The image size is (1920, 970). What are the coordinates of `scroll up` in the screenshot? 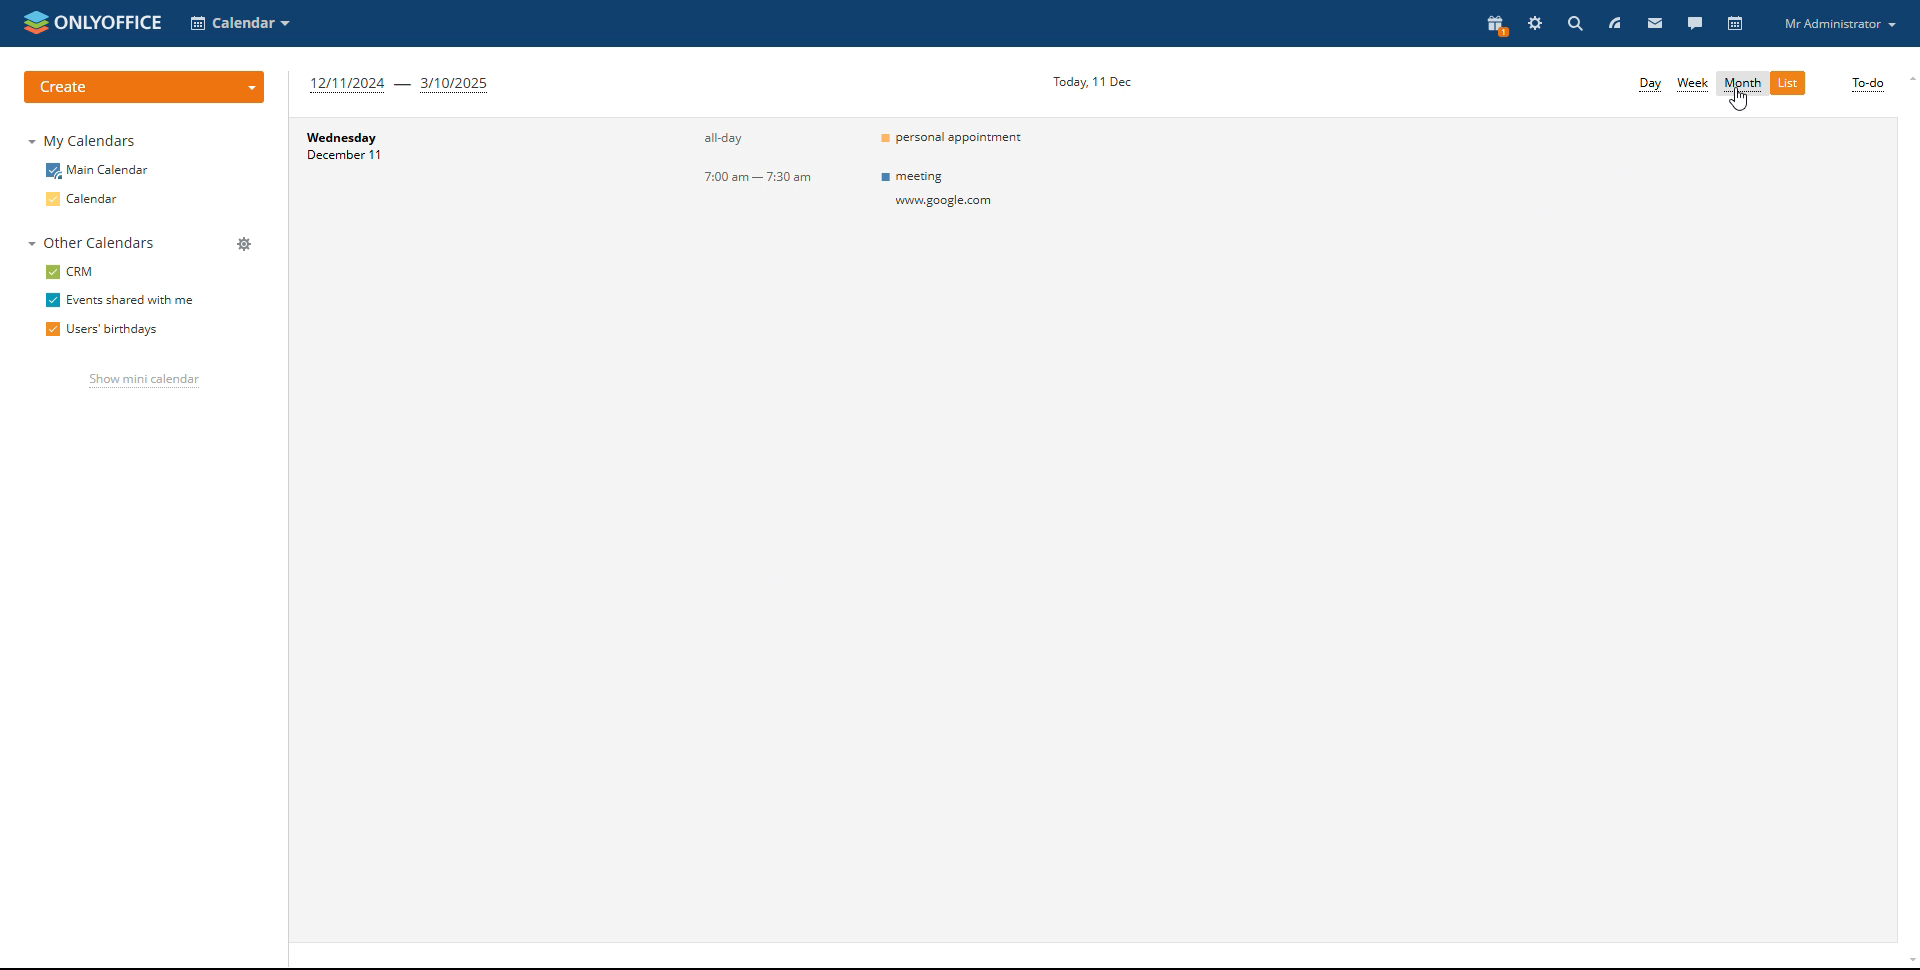 It's located at (1908, 80).